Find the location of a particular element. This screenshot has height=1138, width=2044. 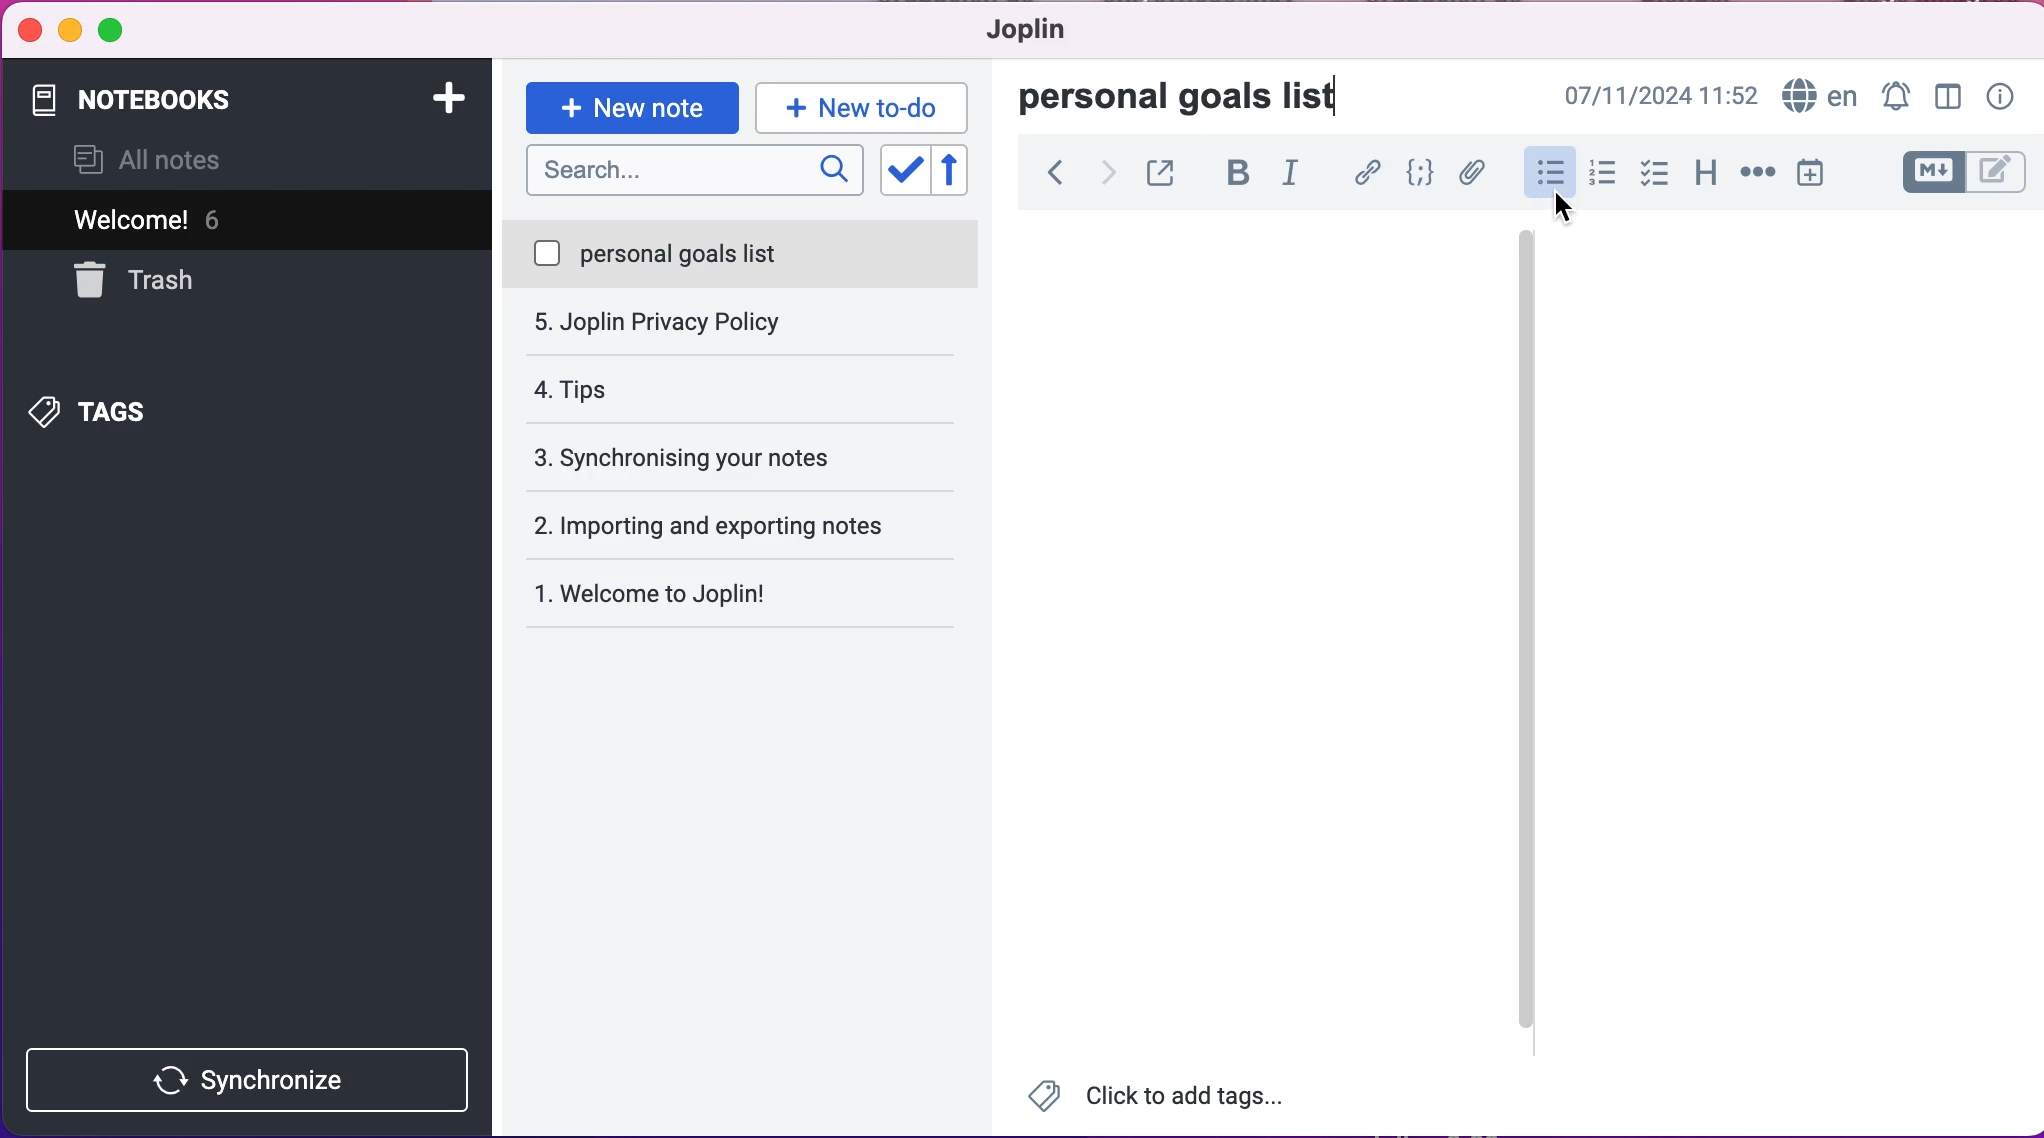

back is located at coordinates (1055, 176).